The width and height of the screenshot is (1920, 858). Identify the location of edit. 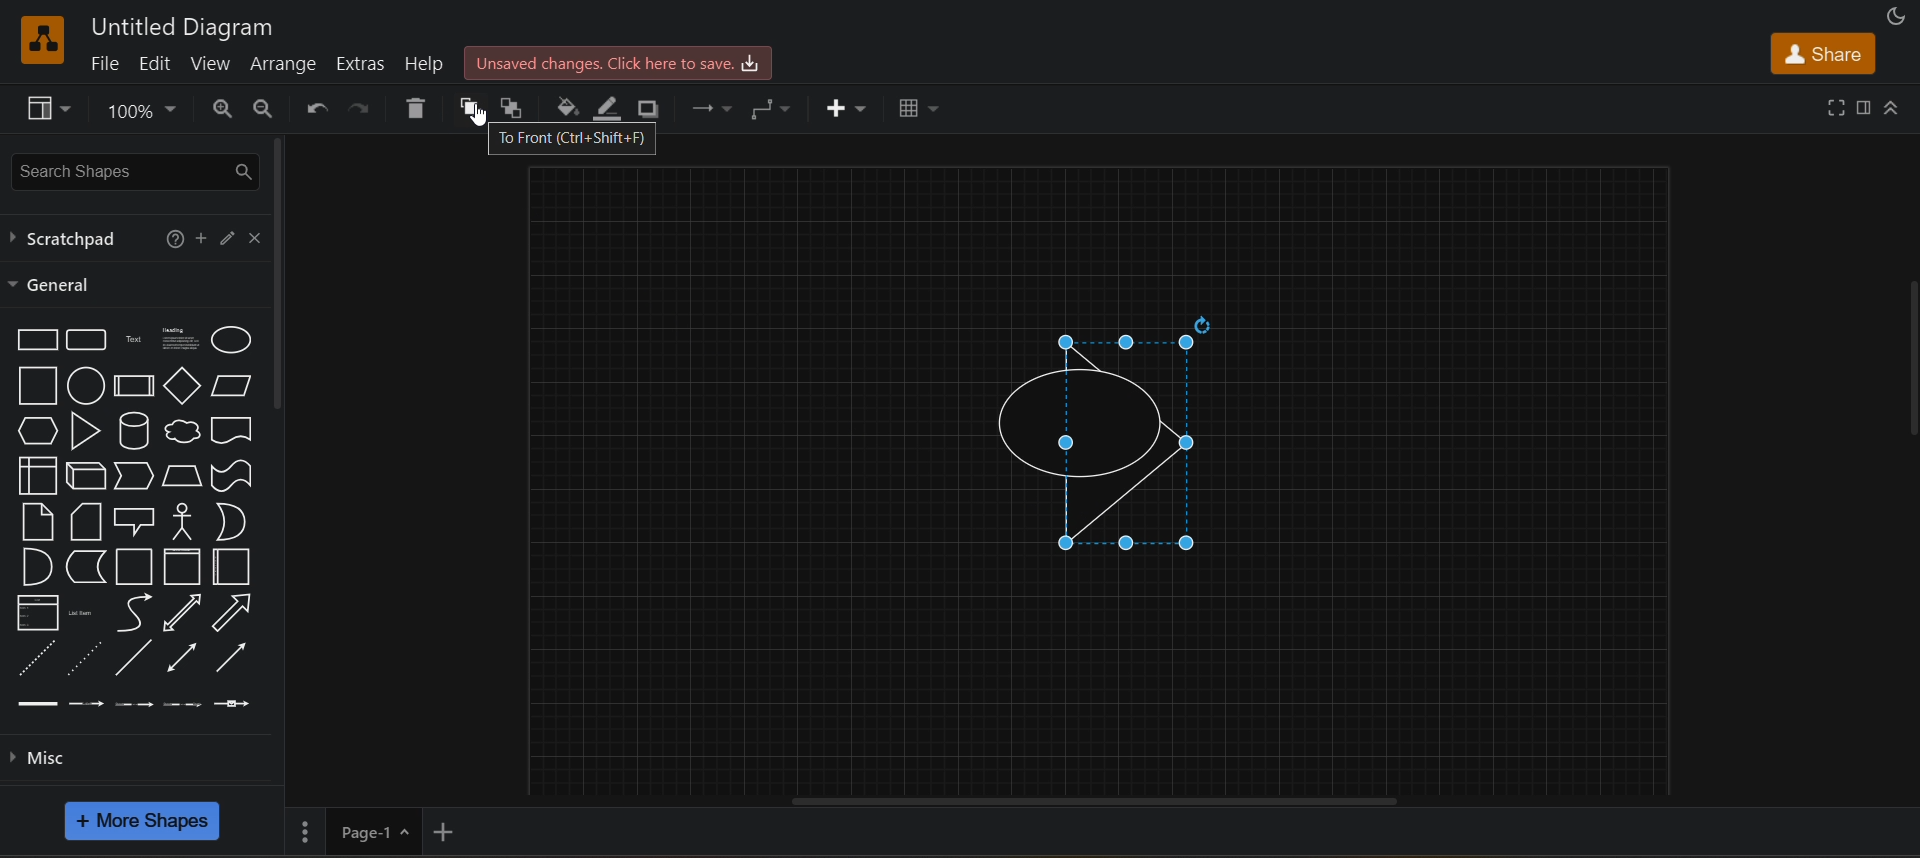
(152, 64).